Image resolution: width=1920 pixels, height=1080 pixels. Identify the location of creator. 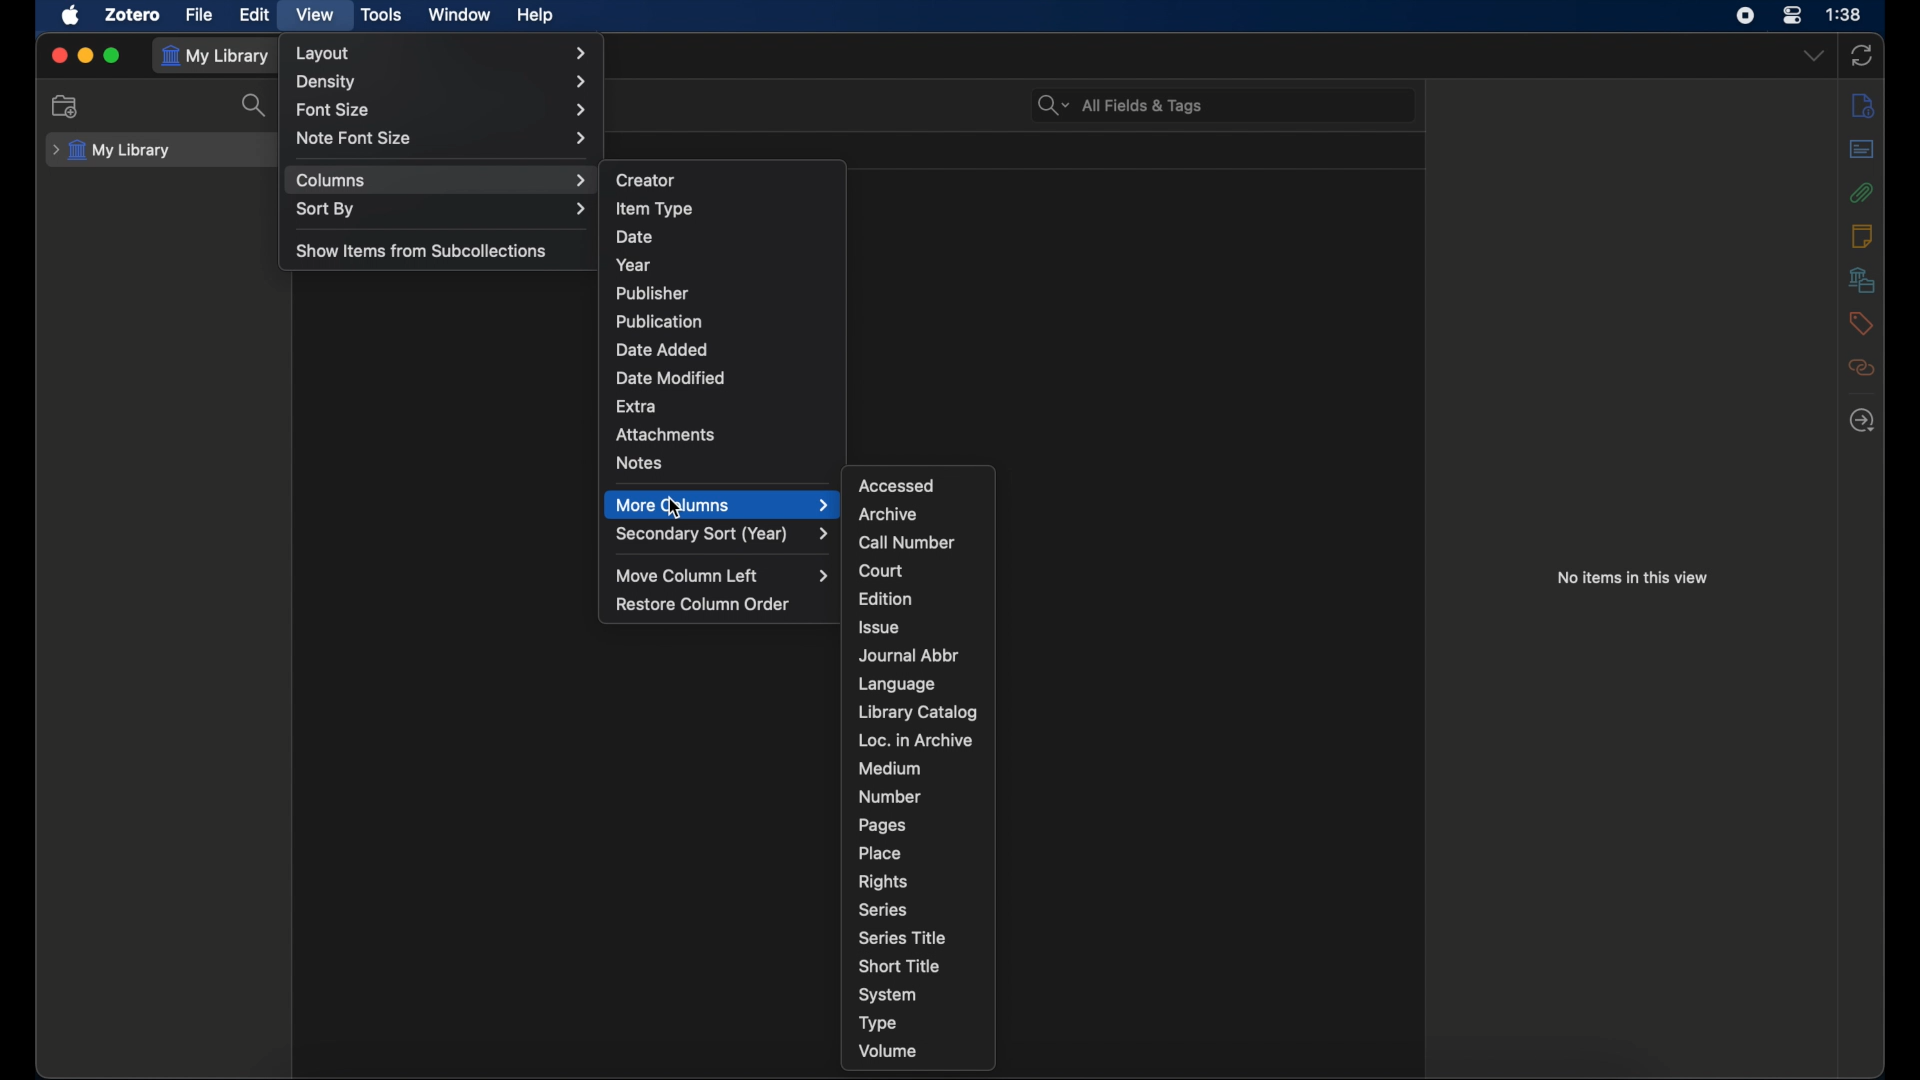
(647, 178).